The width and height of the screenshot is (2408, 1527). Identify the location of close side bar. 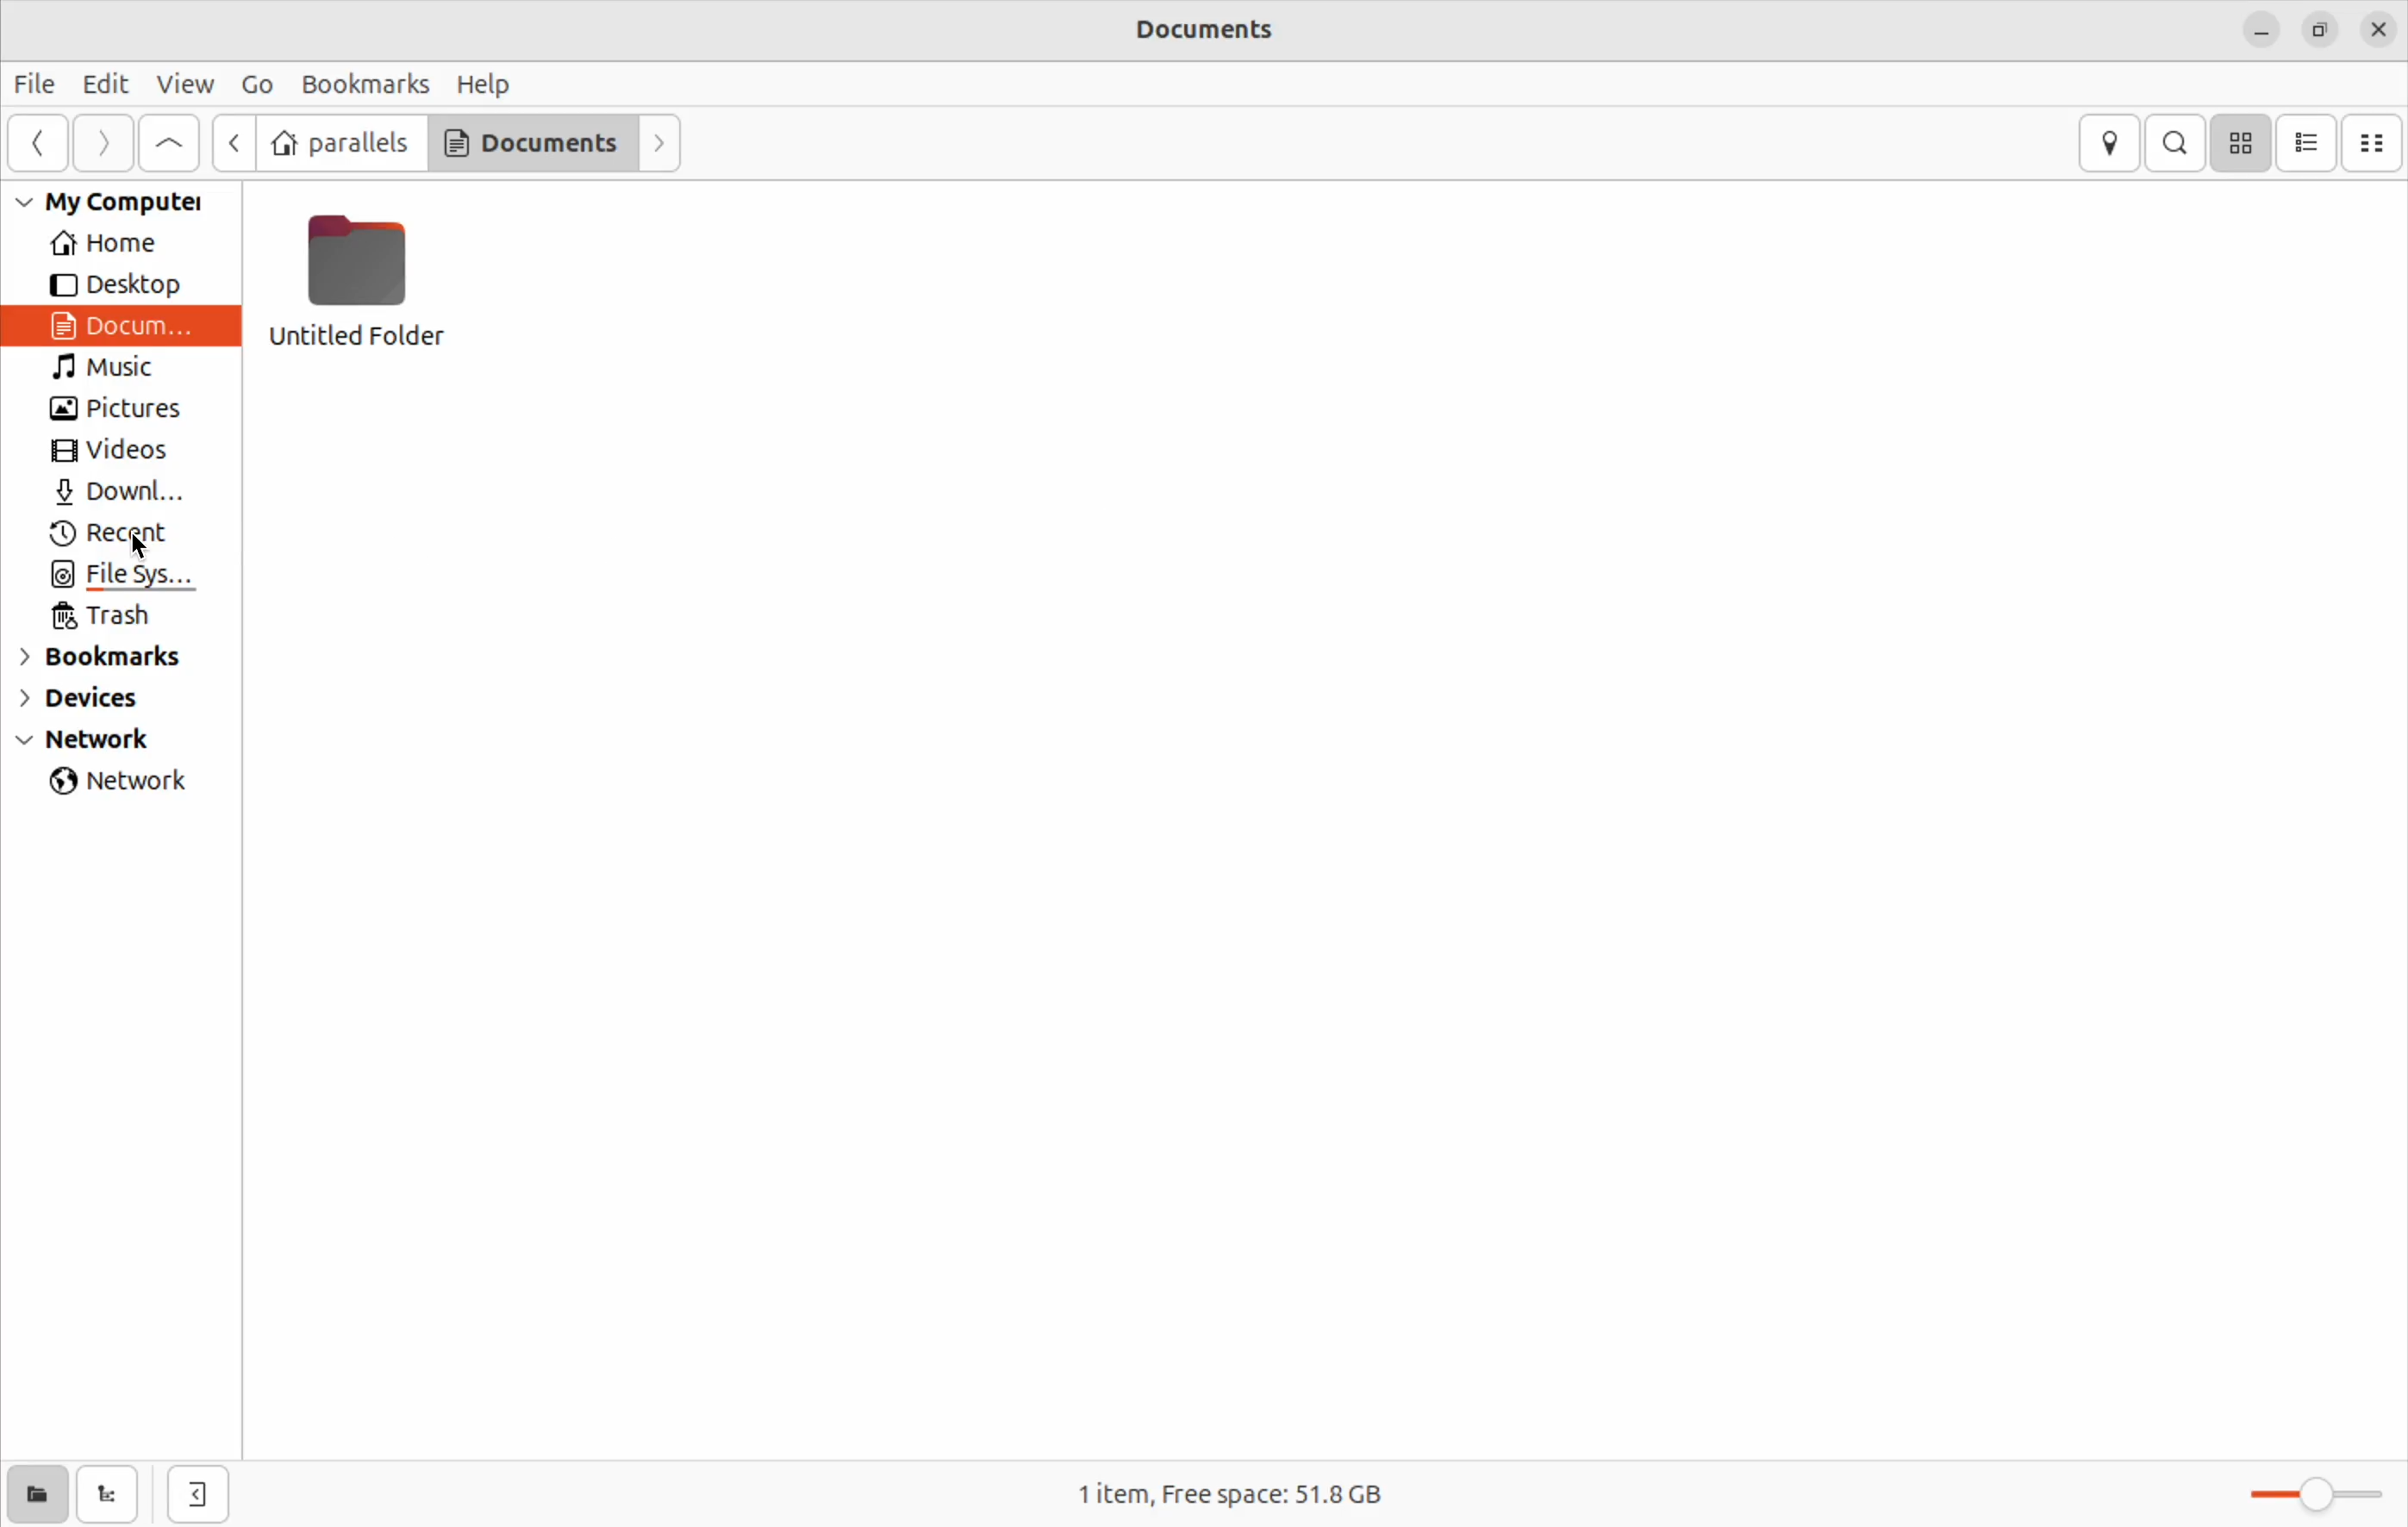
(199, 1492).